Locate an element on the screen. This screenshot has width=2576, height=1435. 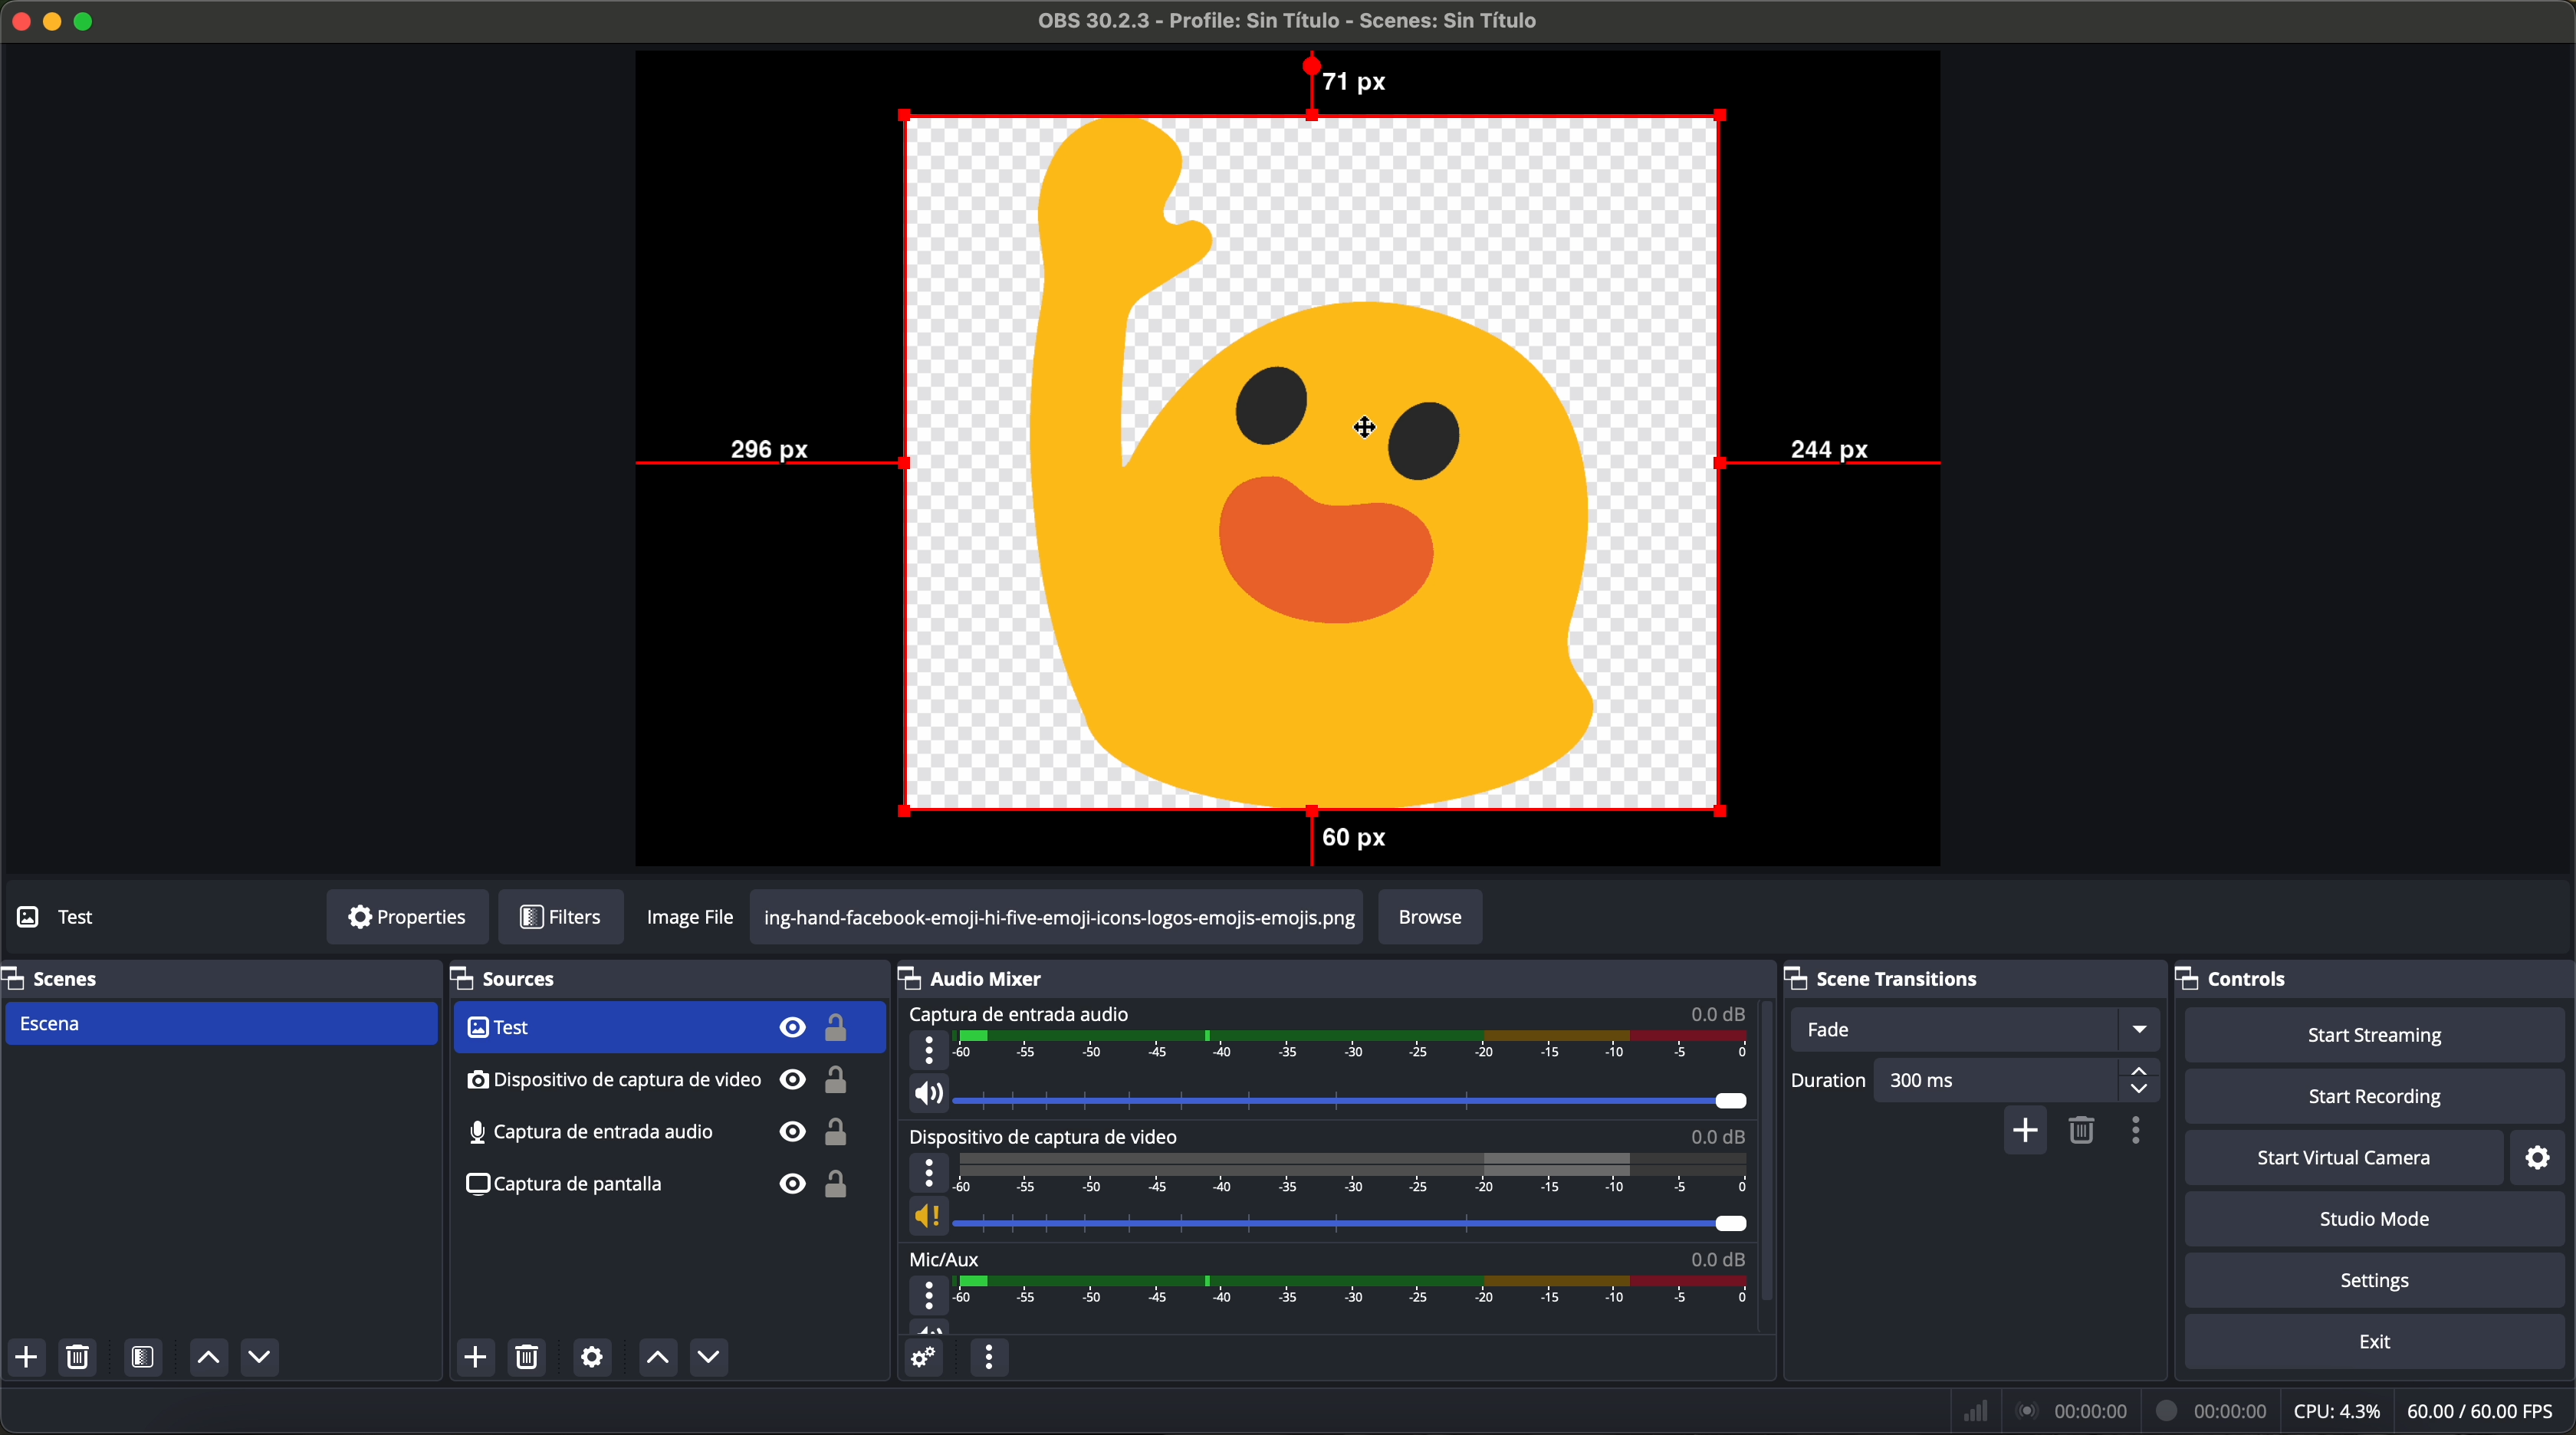
296 px distance is located at coordinates (768, 454).